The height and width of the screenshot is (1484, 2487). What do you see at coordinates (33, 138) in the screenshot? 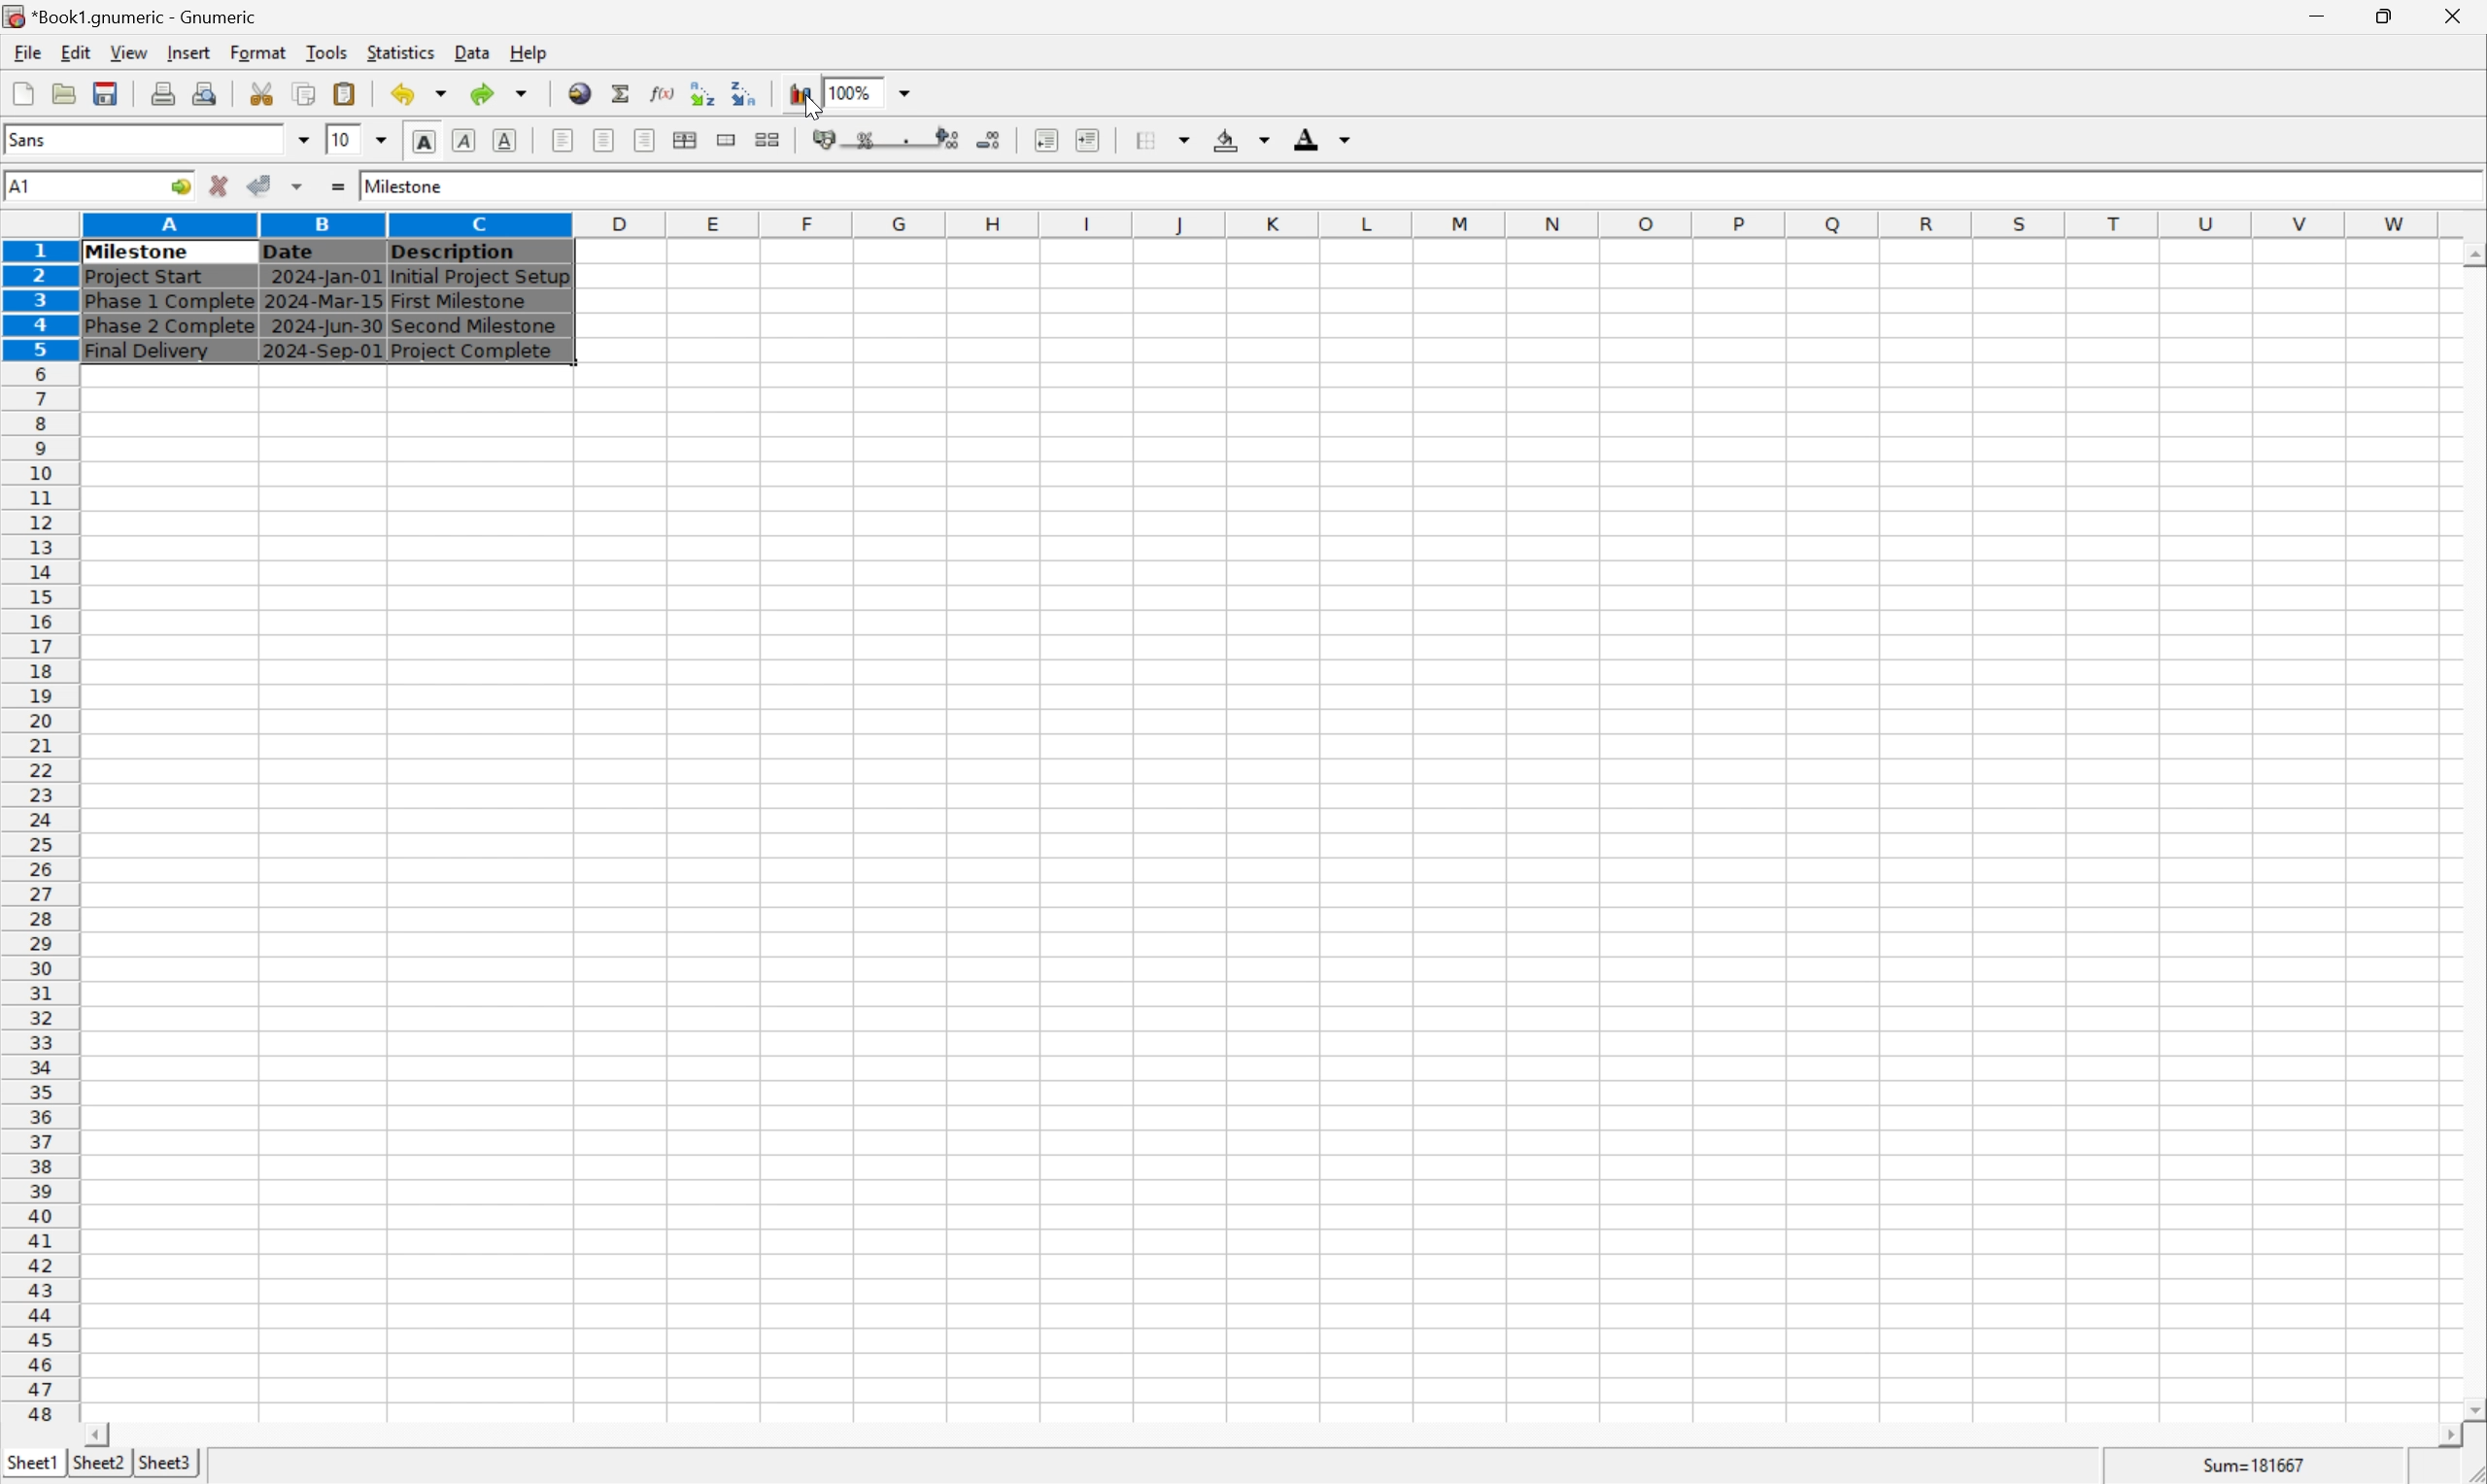
I see `Sans` at bounding box center [33, 138].